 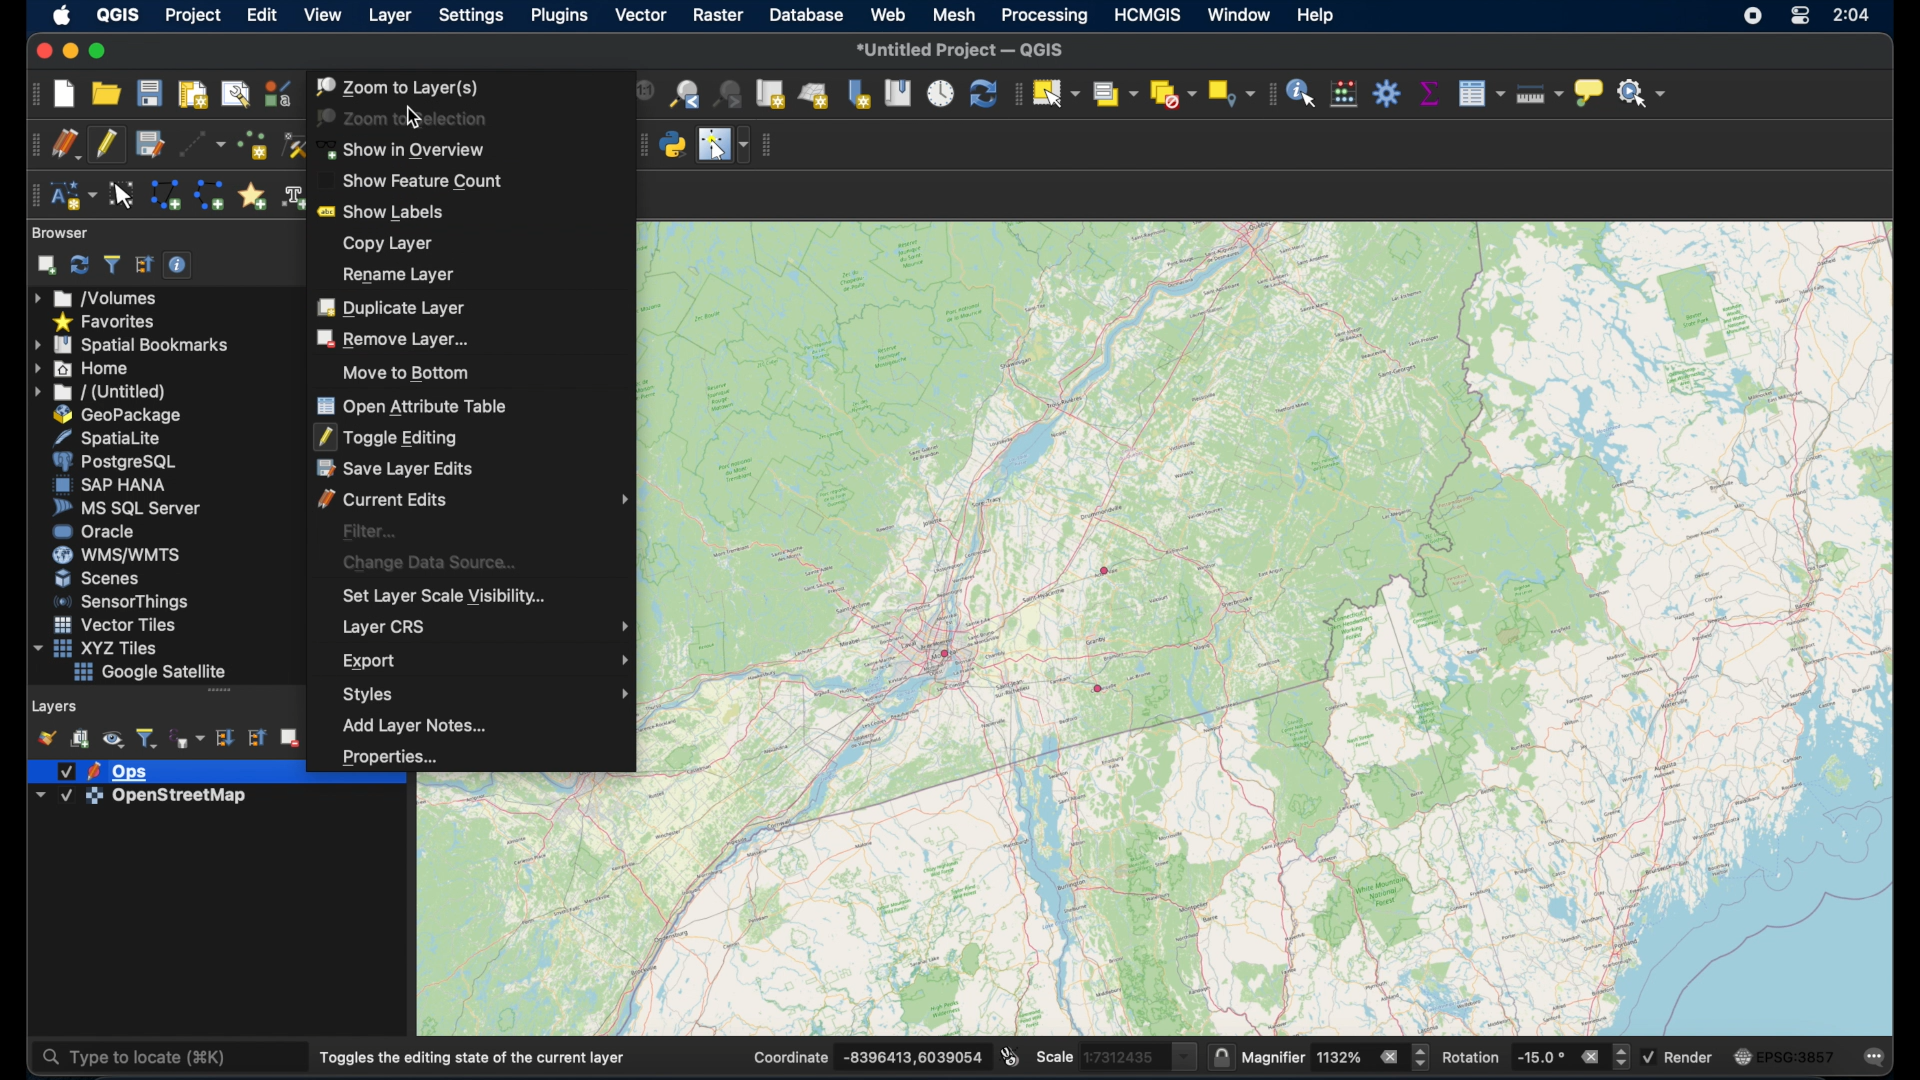 What do you see at coordinates (671, 145) in the screenshot?
I see `python console` at bounding box center [671, 145].